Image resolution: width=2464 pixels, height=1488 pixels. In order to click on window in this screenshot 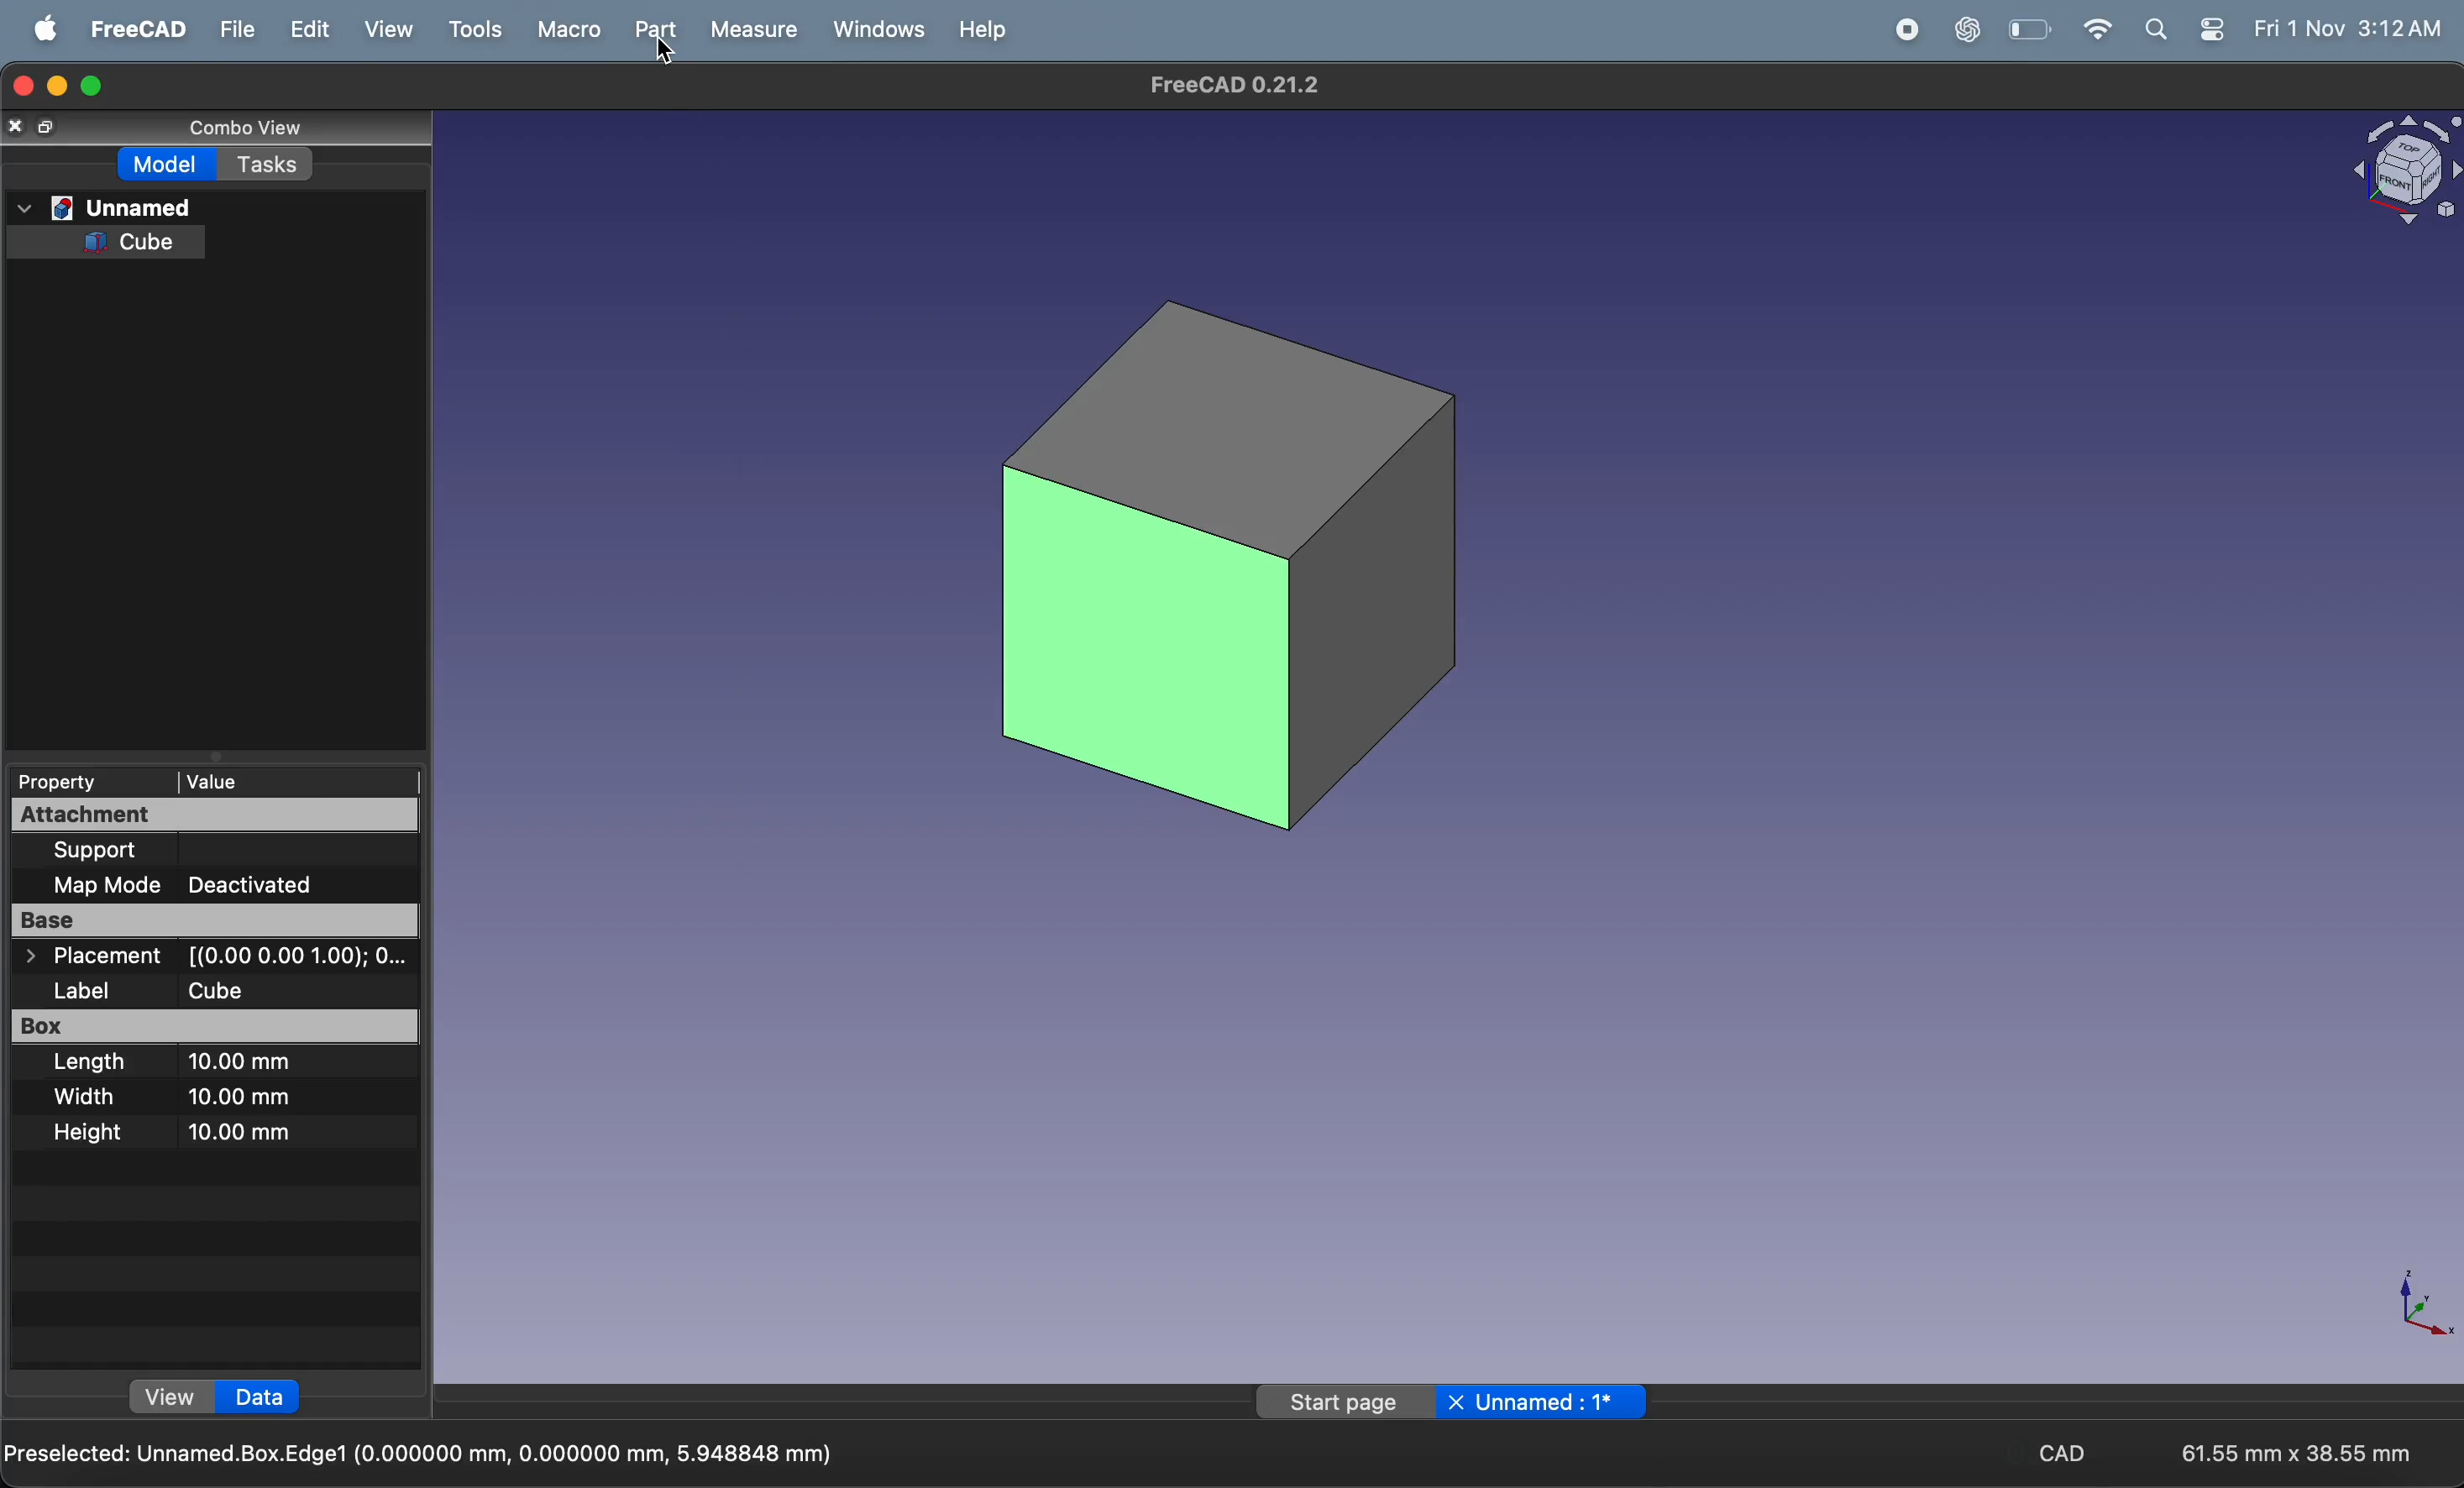, I will do `click(874, 30)`.